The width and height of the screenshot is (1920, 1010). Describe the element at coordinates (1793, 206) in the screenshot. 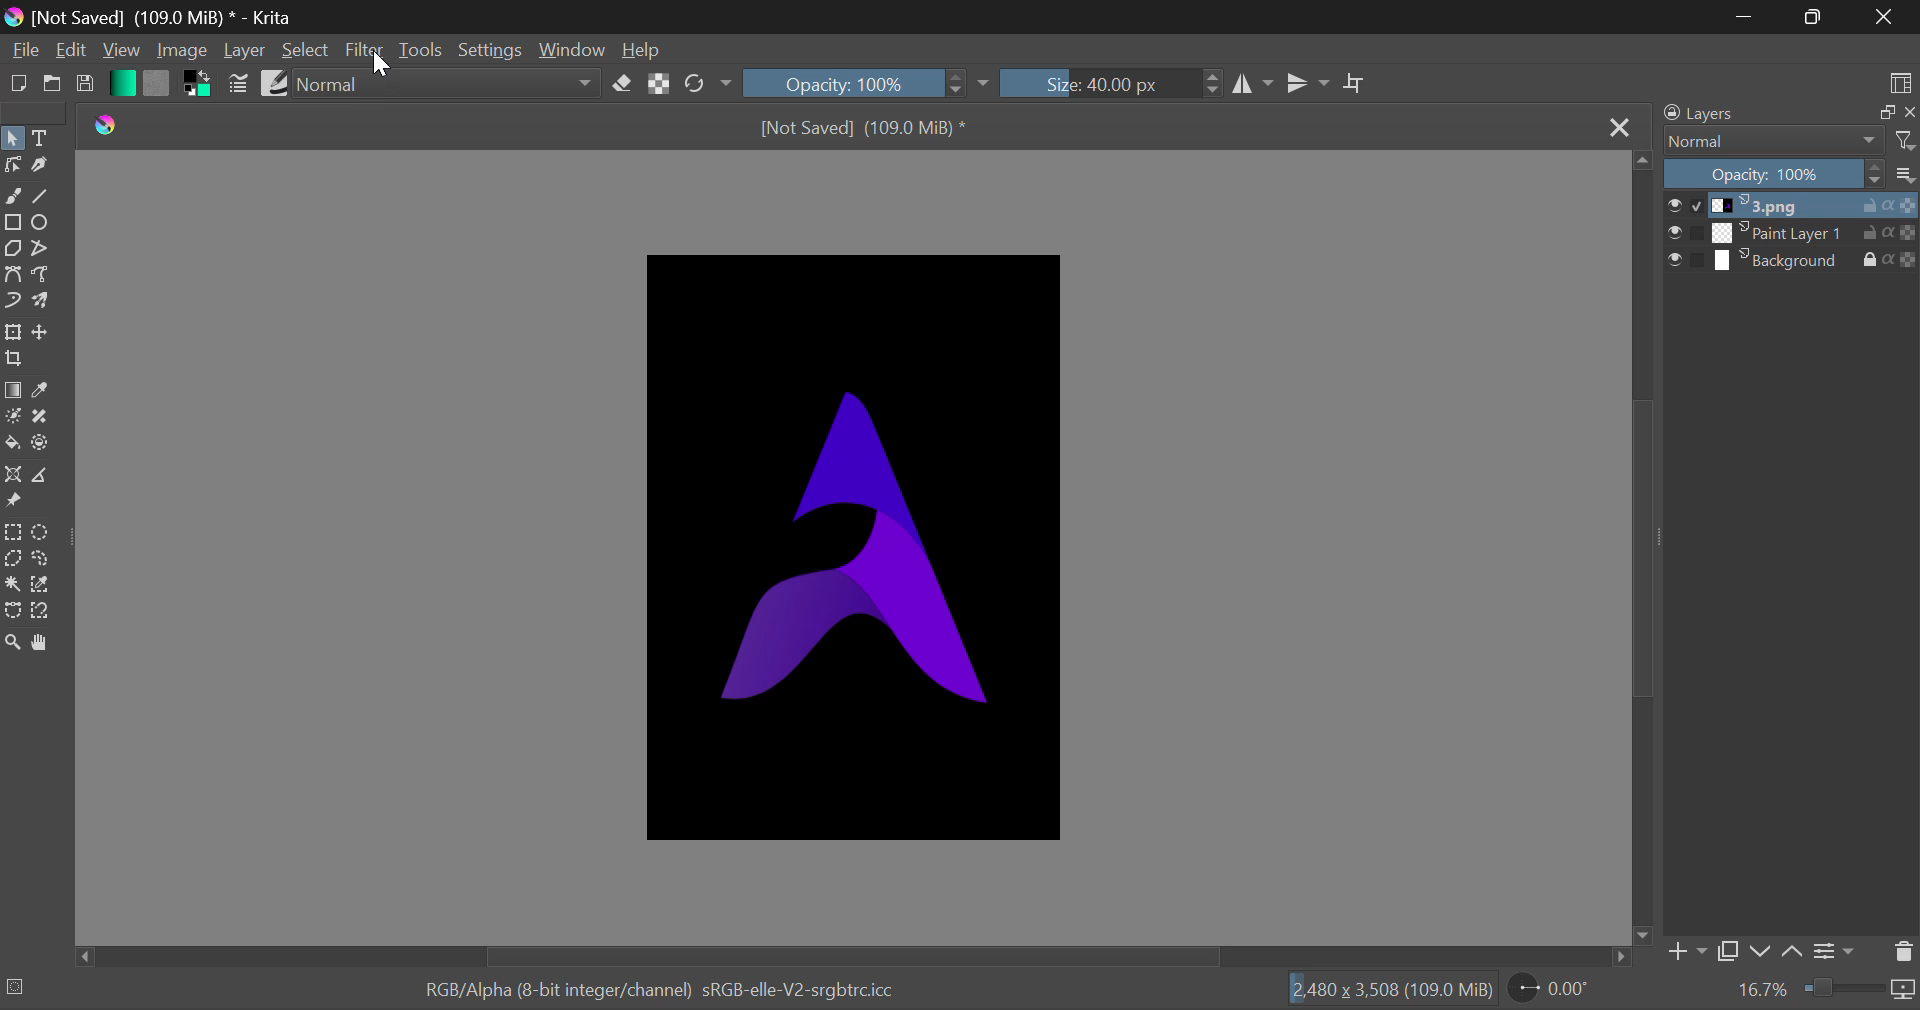

I see `3.png` at that location.